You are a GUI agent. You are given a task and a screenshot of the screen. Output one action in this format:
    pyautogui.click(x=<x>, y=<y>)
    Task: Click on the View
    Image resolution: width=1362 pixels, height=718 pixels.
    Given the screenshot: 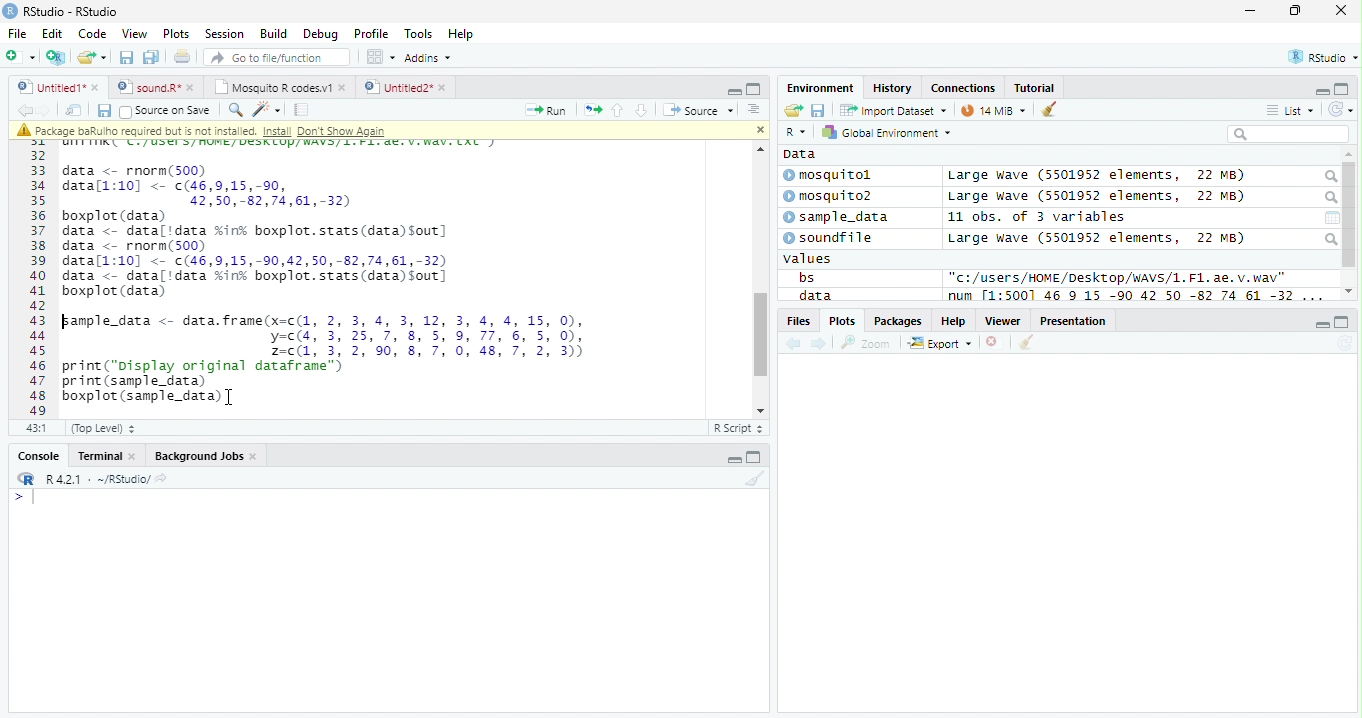 What is the action you would take?
    pyautogui.click(x=136, y=33)
    